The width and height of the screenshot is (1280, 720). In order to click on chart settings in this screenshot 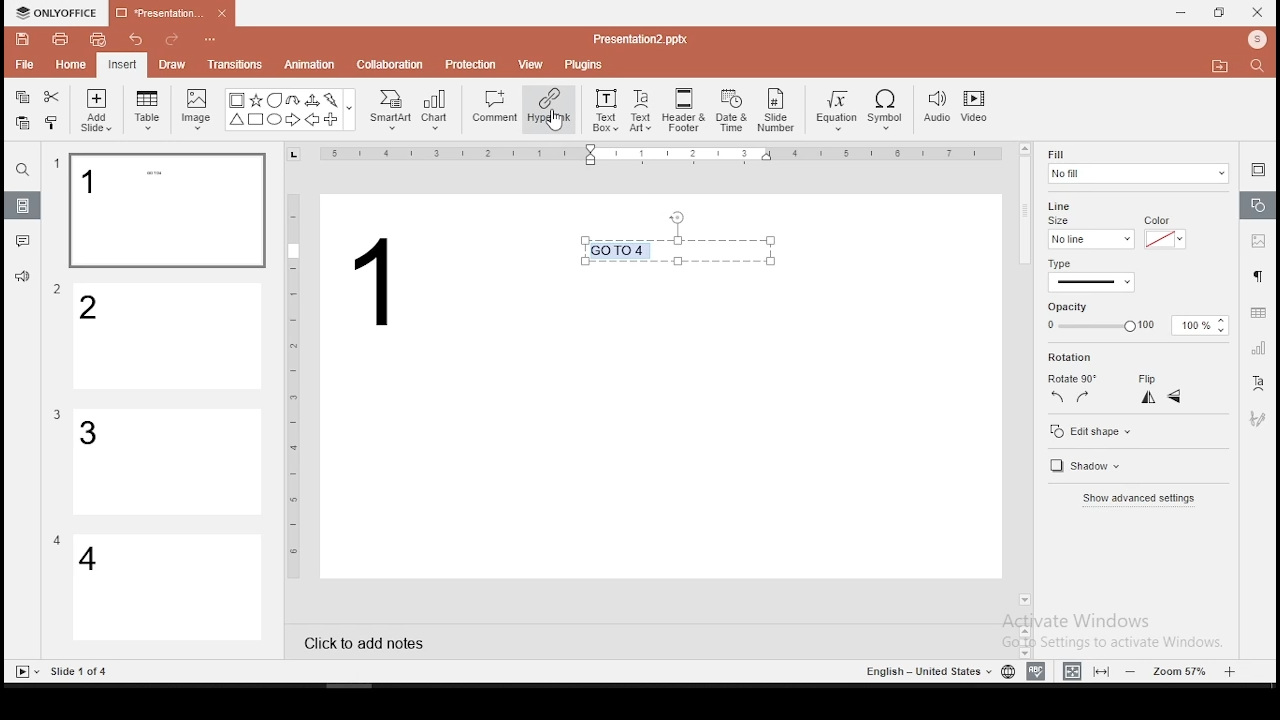, I will do `click(1257, 348)`.